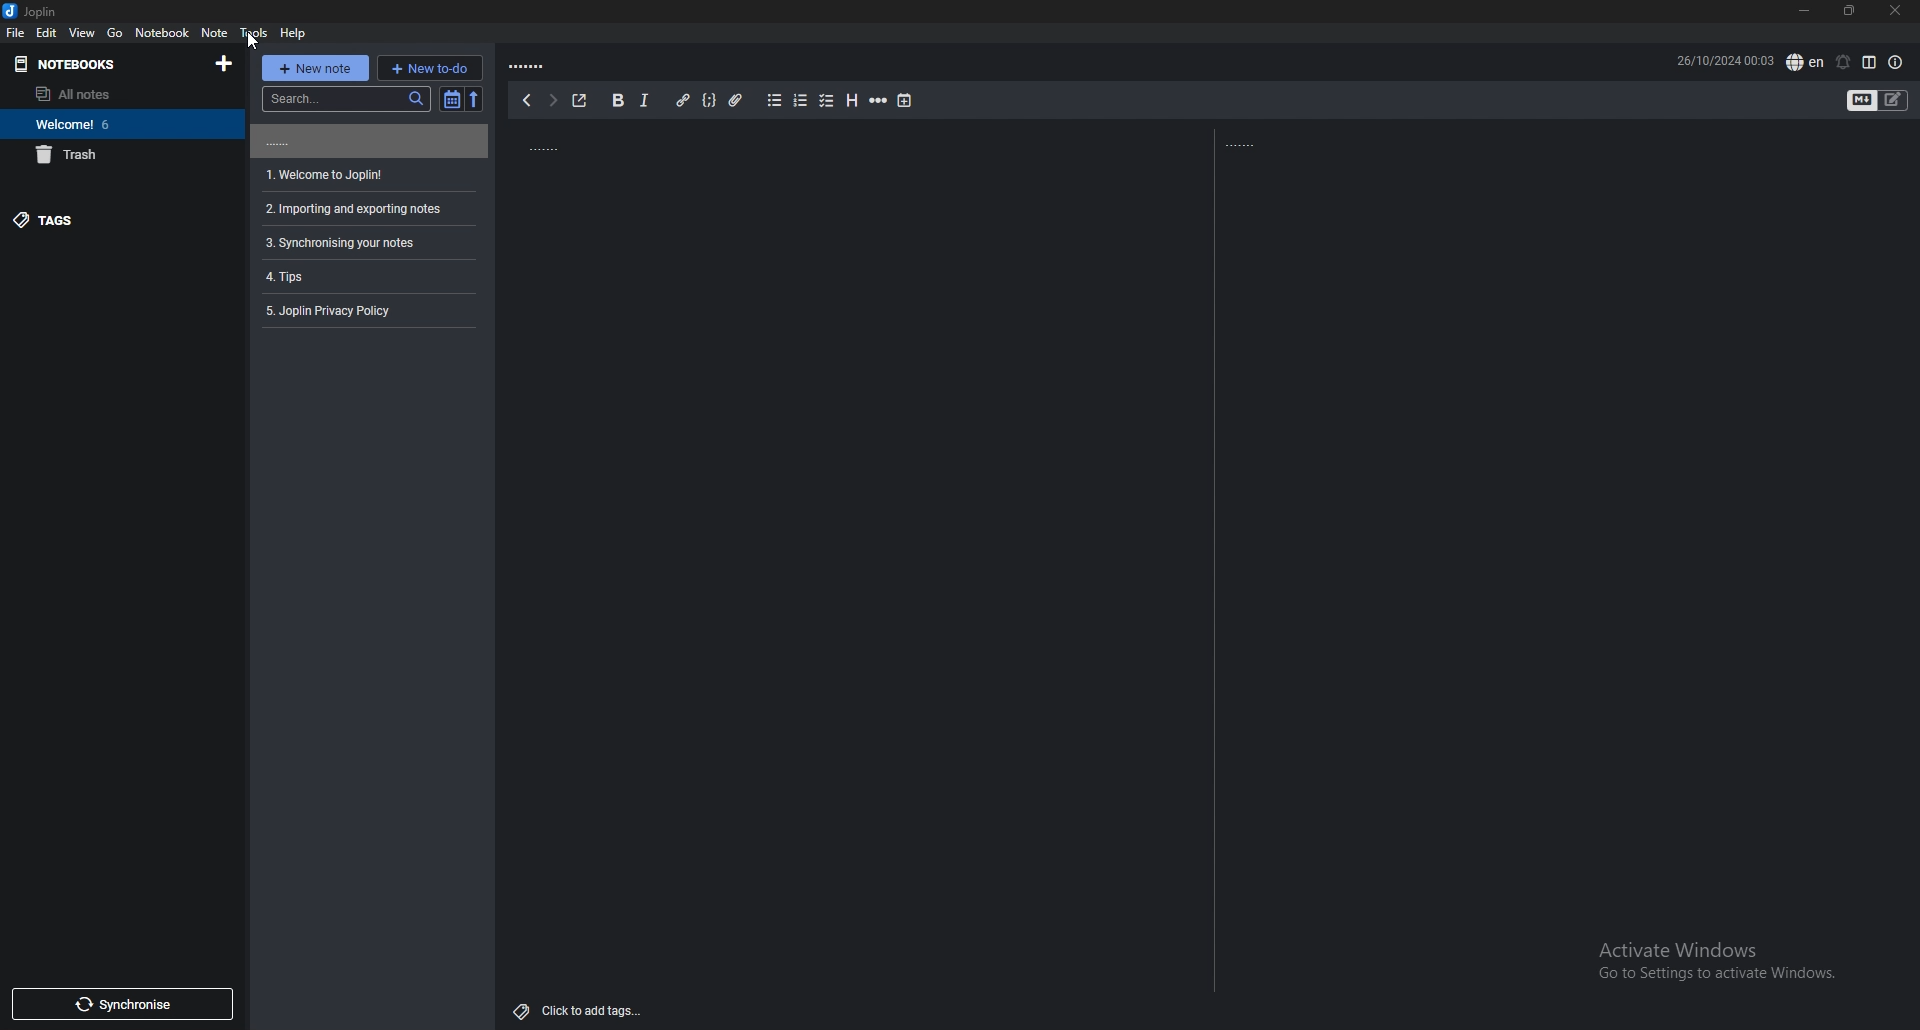 This screenshot has width=1920, height=1030. Describe the element at coordinates (580, 101) in the screenshot. I see `toggle external editing` at that location.